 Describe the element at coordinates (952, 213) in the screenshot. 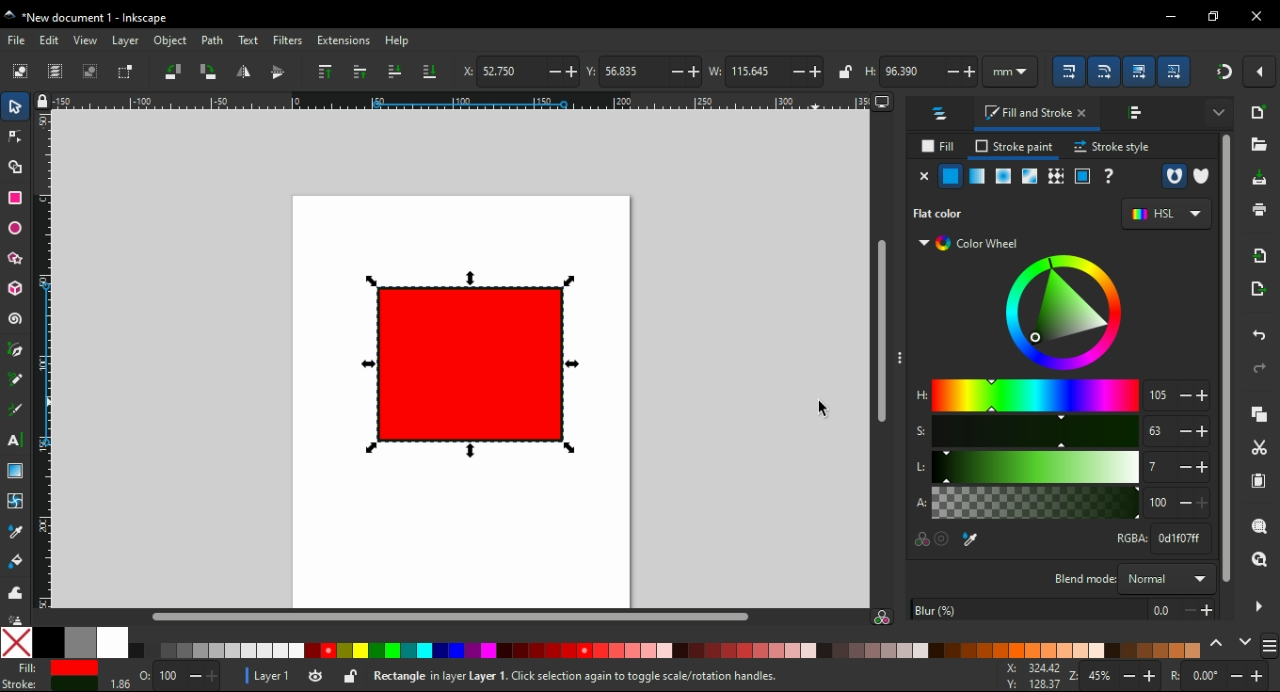

I see `flat color` at that location.